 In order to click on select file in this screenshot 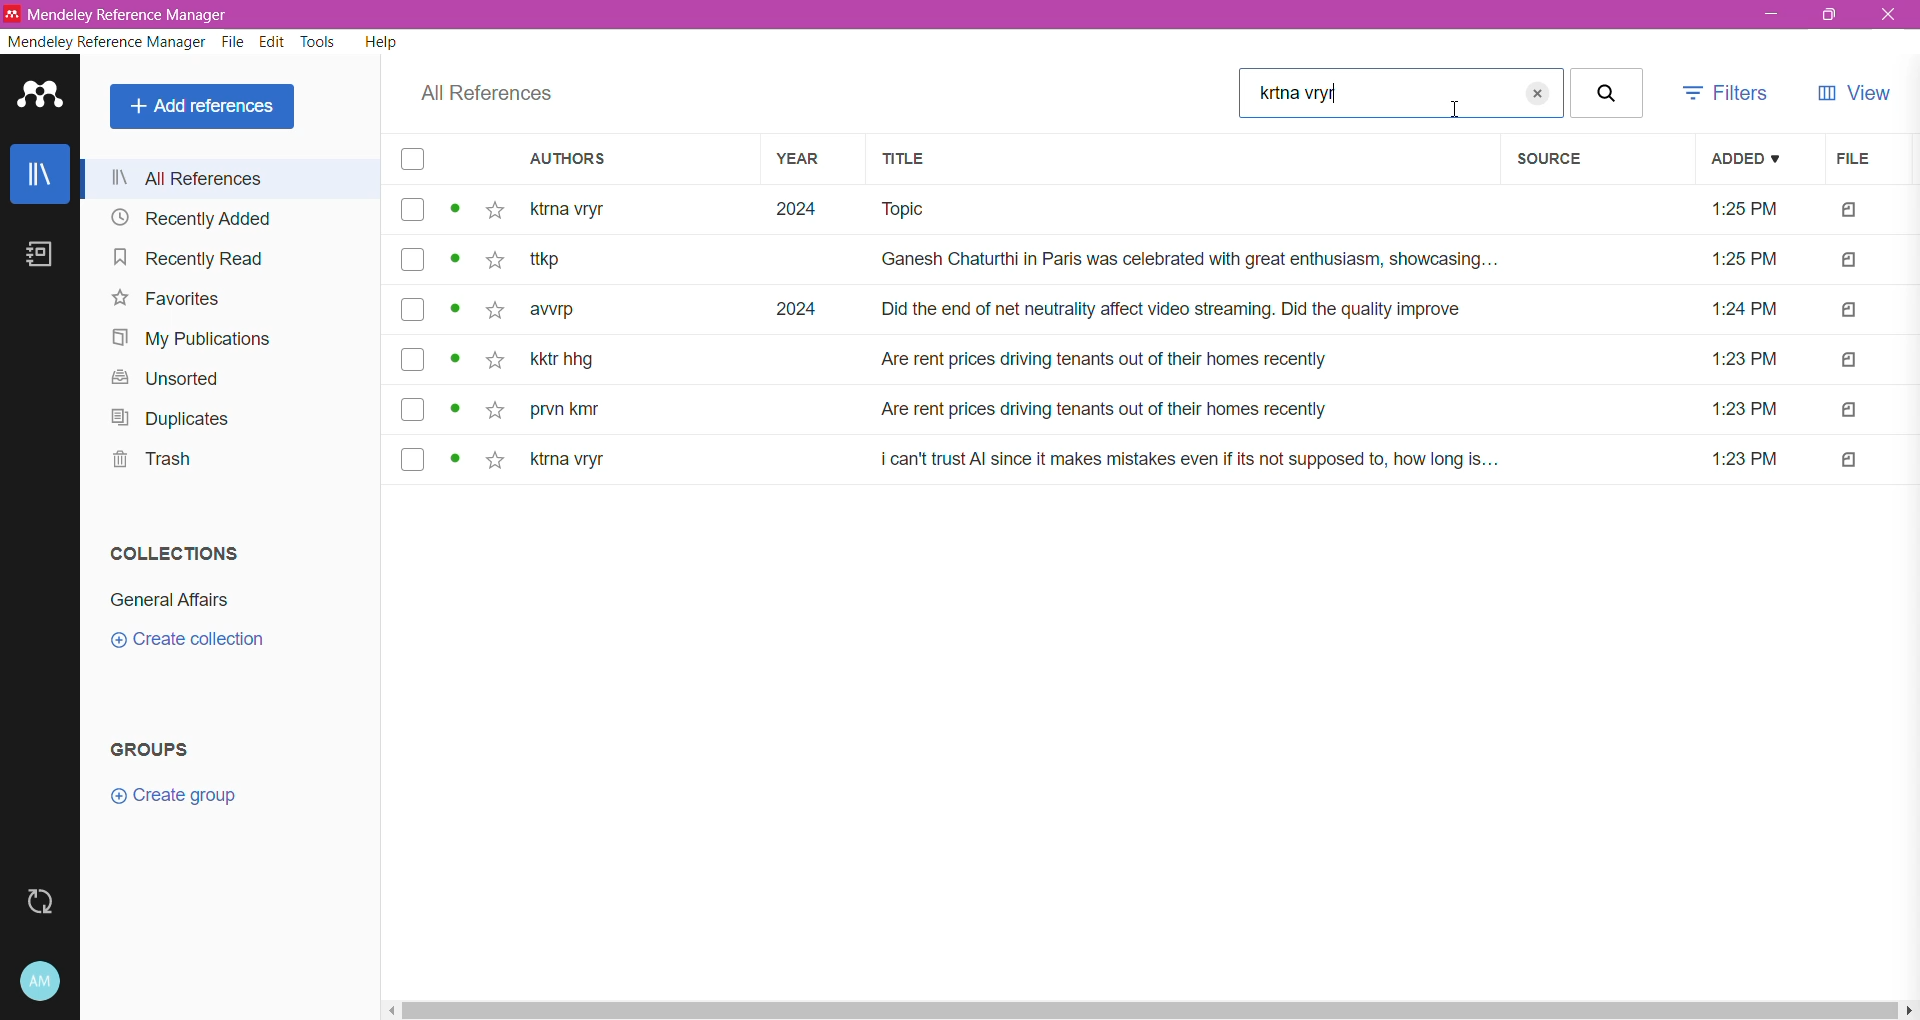, I will do `click(409, 262)`.